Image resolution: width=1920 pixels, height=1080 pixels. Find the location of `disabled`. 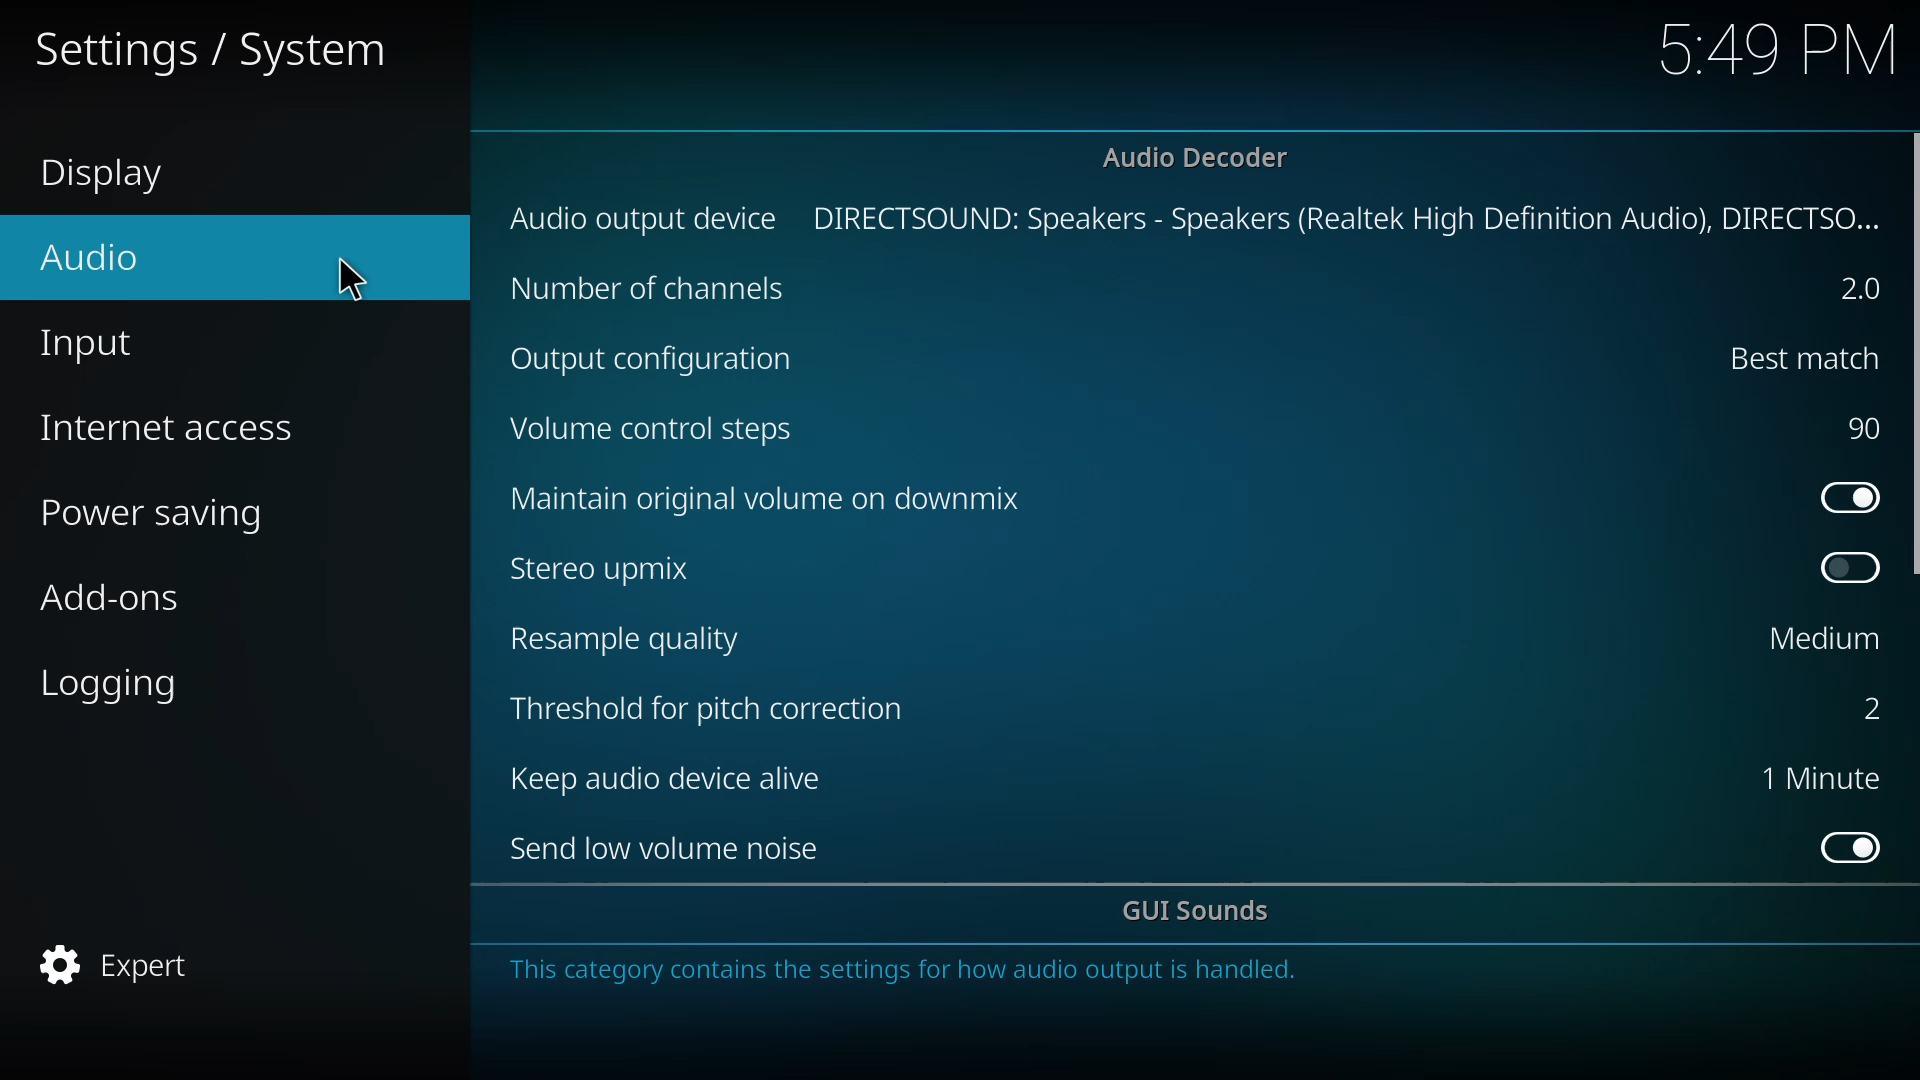

disabled is located at coordinates (1845, 567).